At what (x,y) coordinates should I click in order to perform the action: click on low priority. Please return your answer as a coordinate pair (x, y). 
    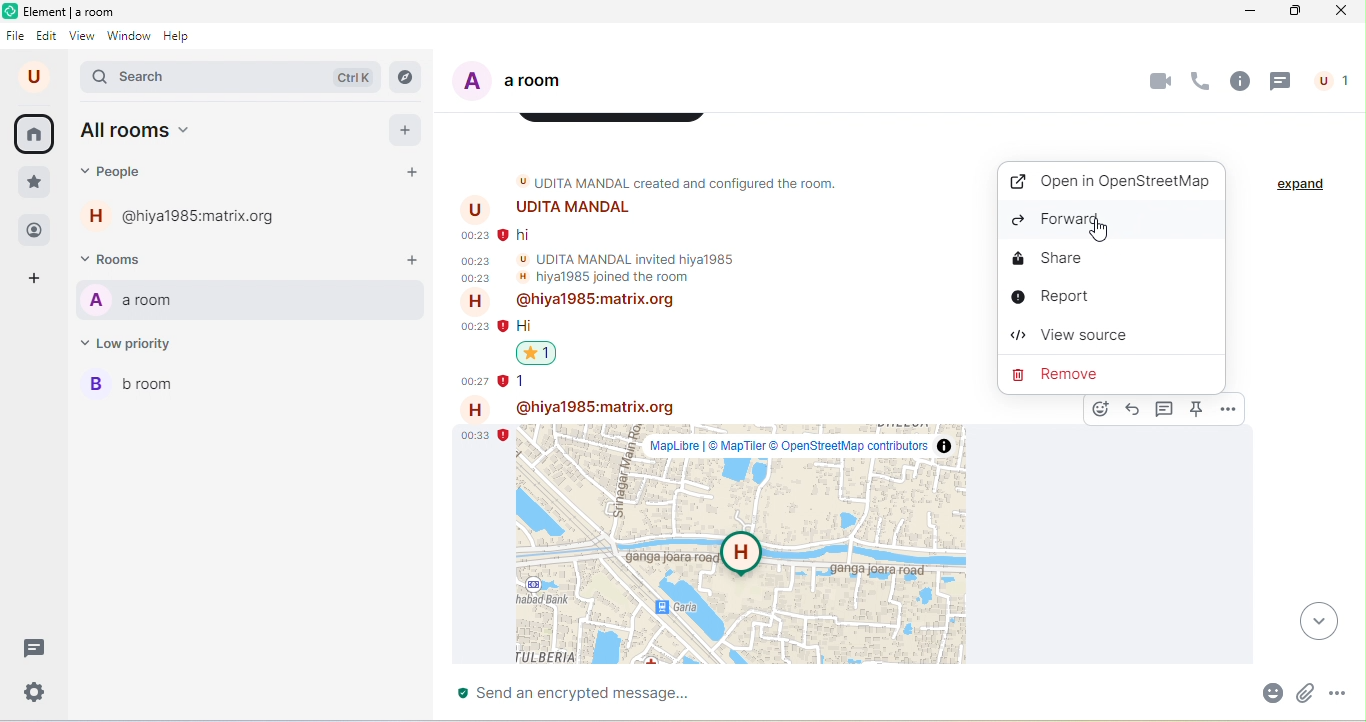
    Looking at the image, I should click on (137, 343).